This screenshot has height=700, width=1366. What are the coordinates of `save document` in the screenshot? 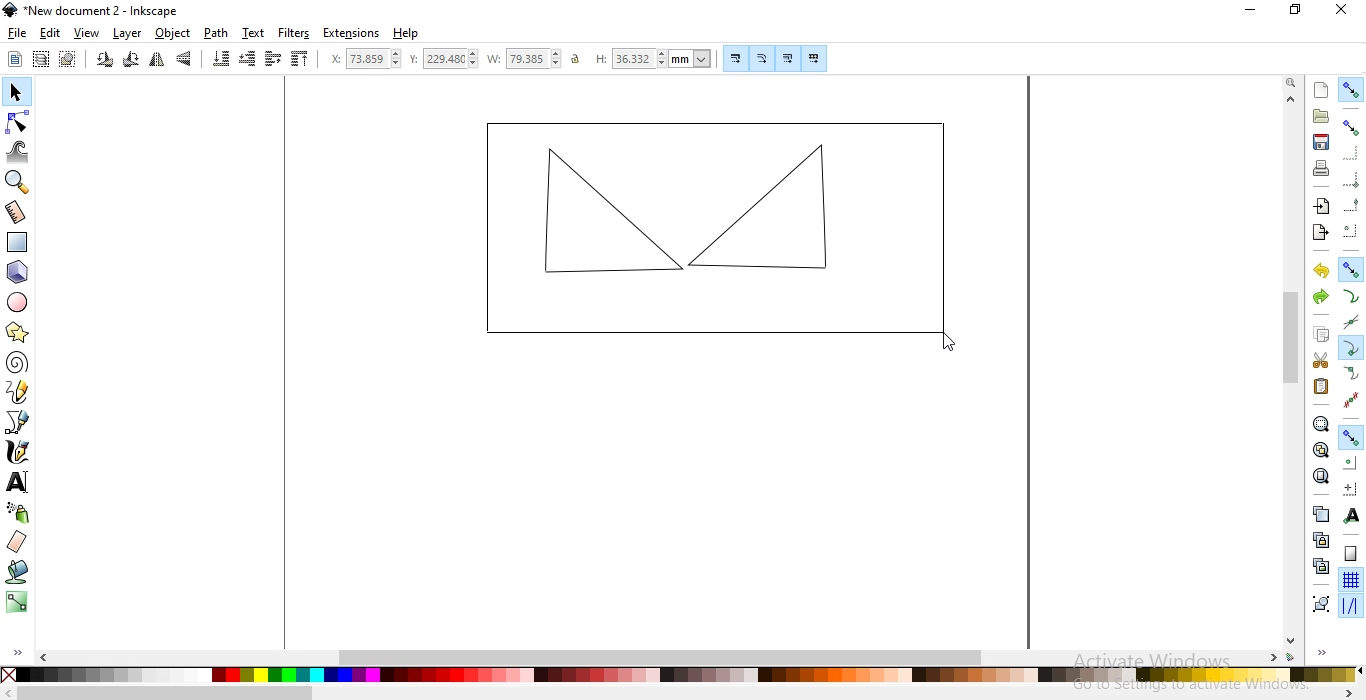 It's located at (1321, 142).